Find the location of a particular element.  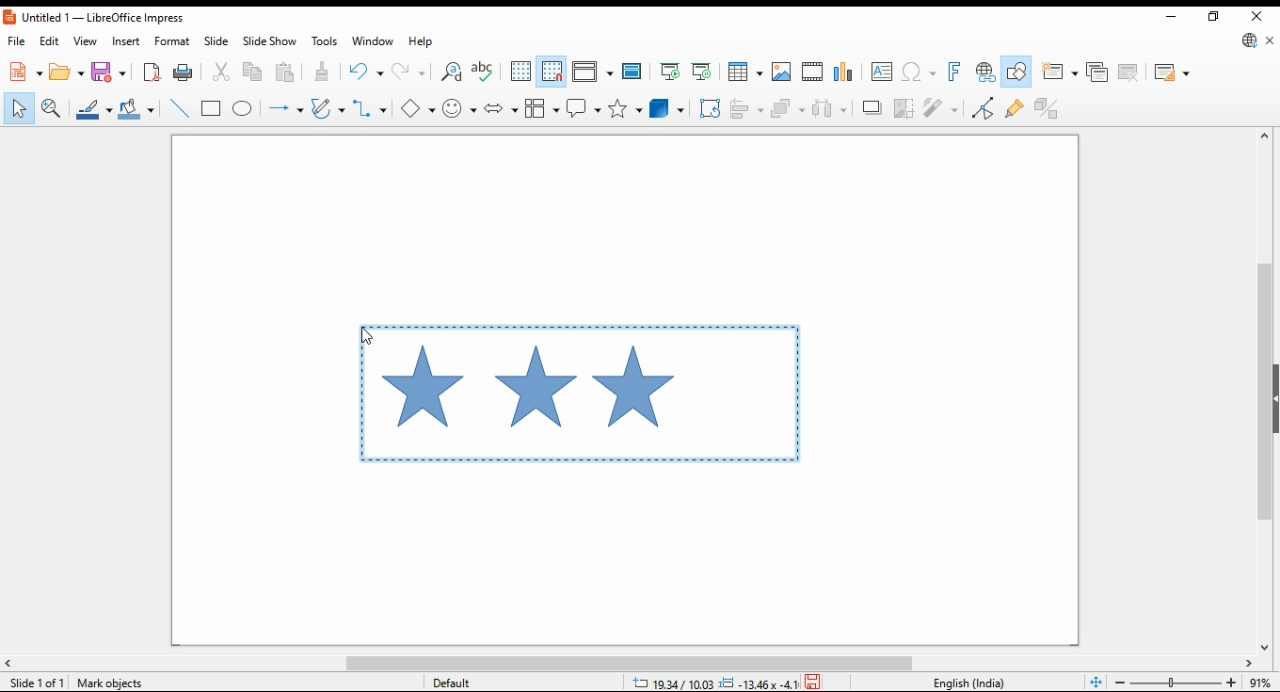

close window is located at coordinates (1259, 14).